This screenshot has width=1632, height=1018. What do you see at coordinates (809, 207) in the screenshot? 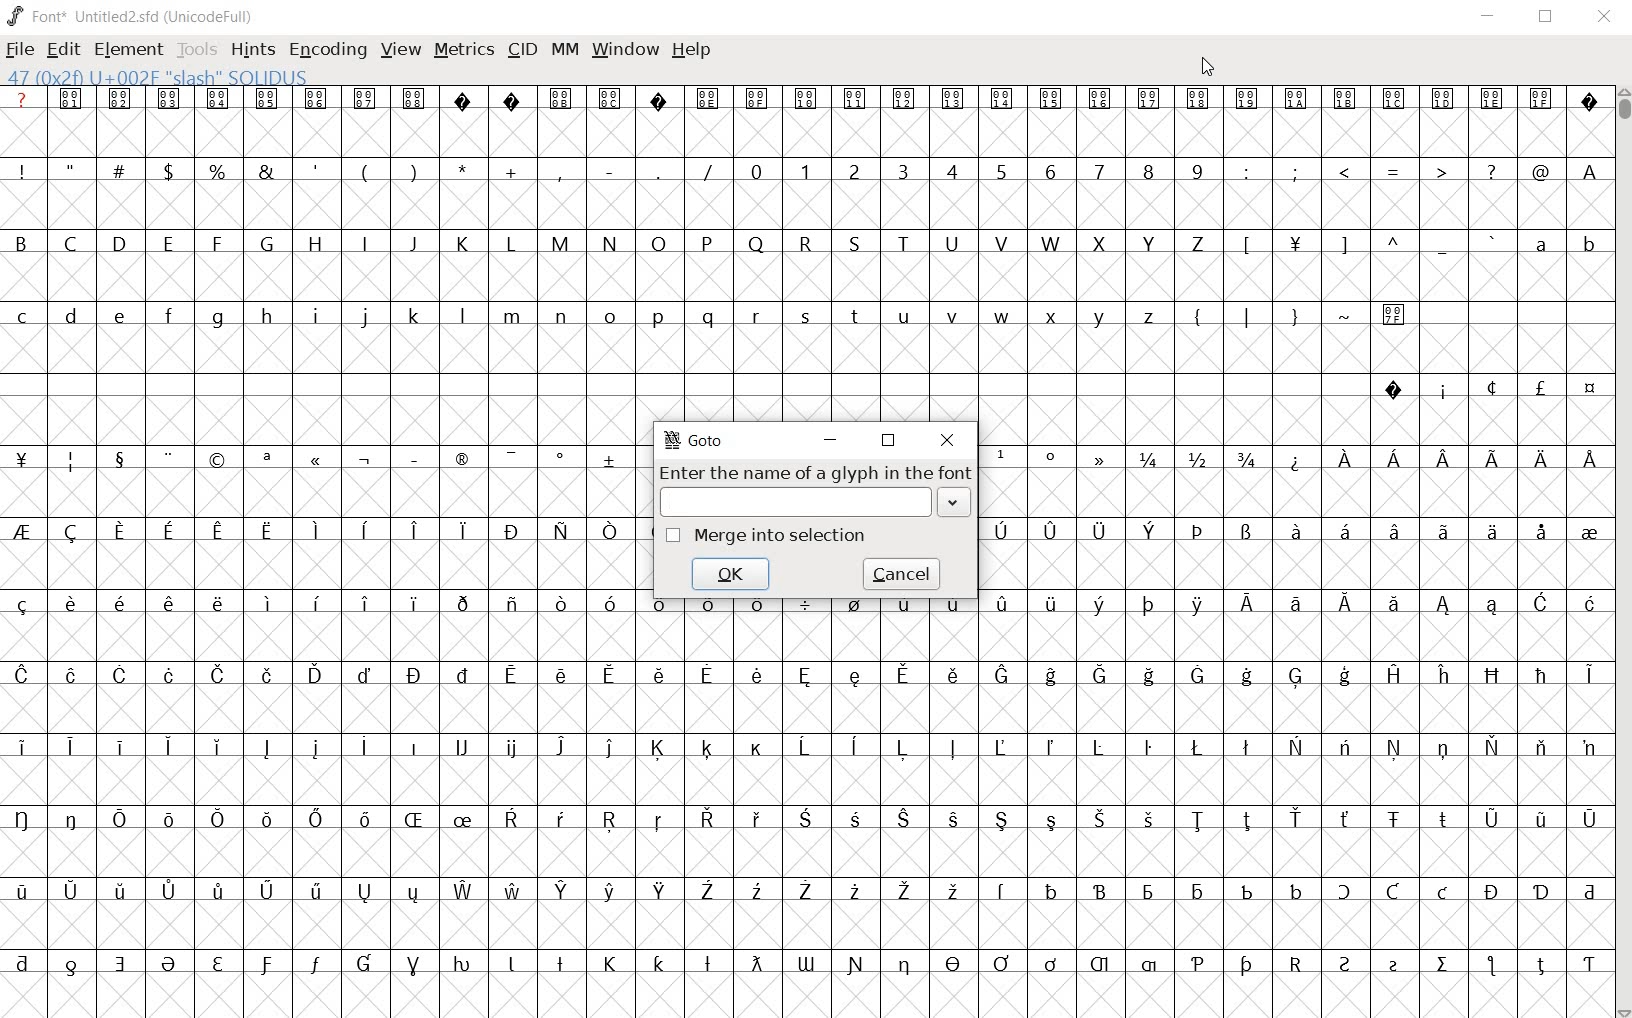
I see `empty cells` at bounding box center [809, 207].